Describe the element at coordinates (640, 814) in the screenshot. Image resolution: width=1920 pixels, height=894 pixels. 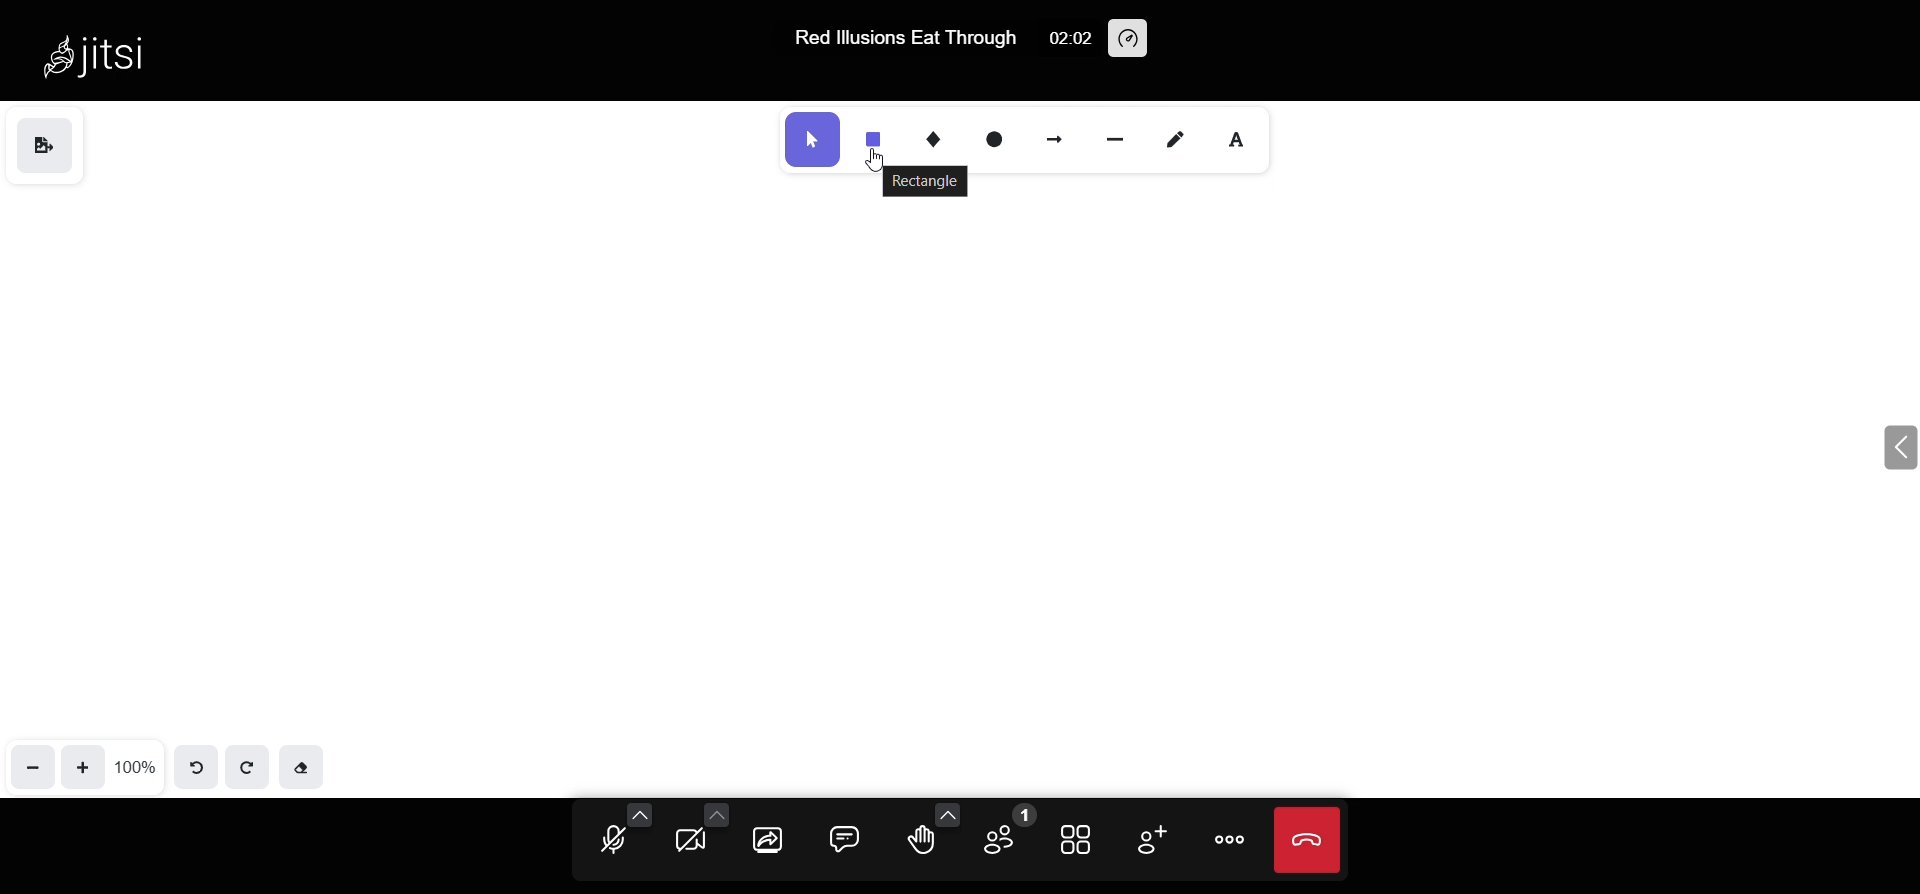
I see `more audio options` at that location.